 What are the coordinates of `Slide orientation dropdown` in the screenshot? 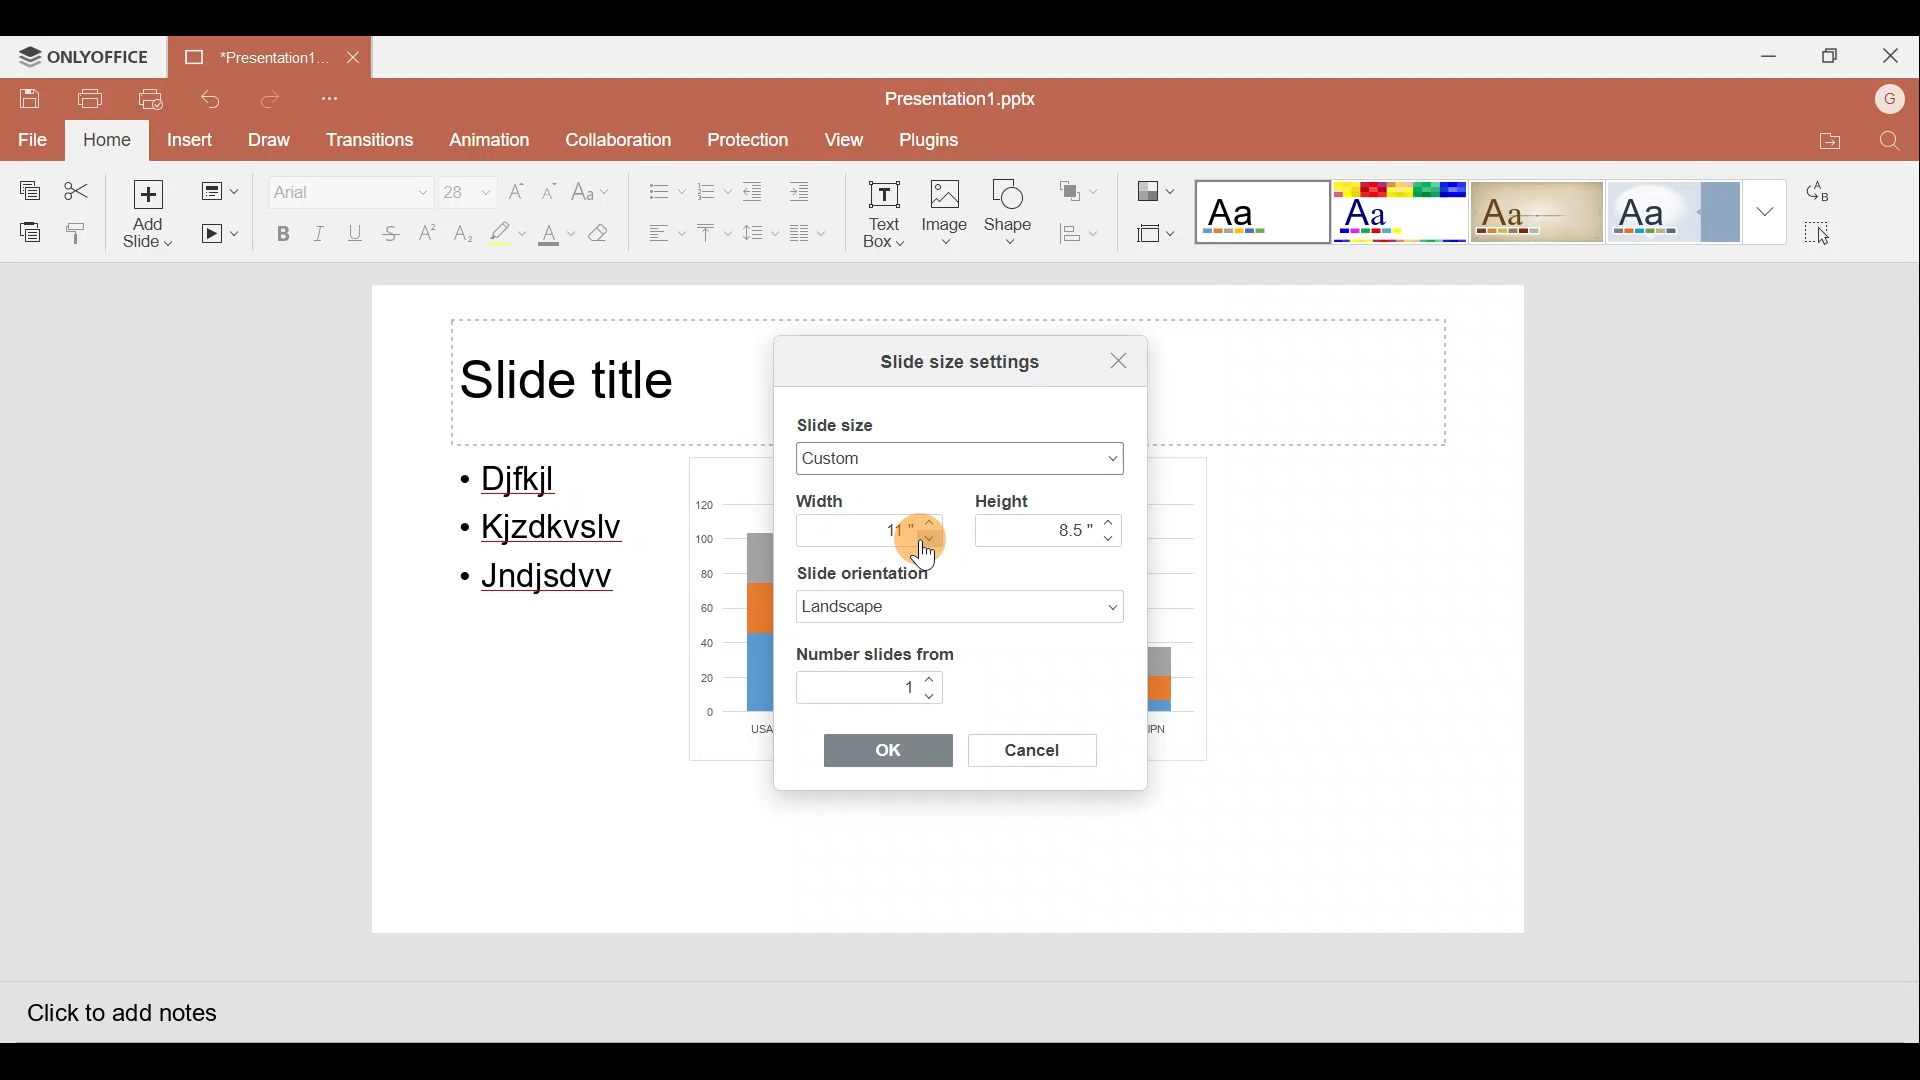 It's located at (1094, 604).